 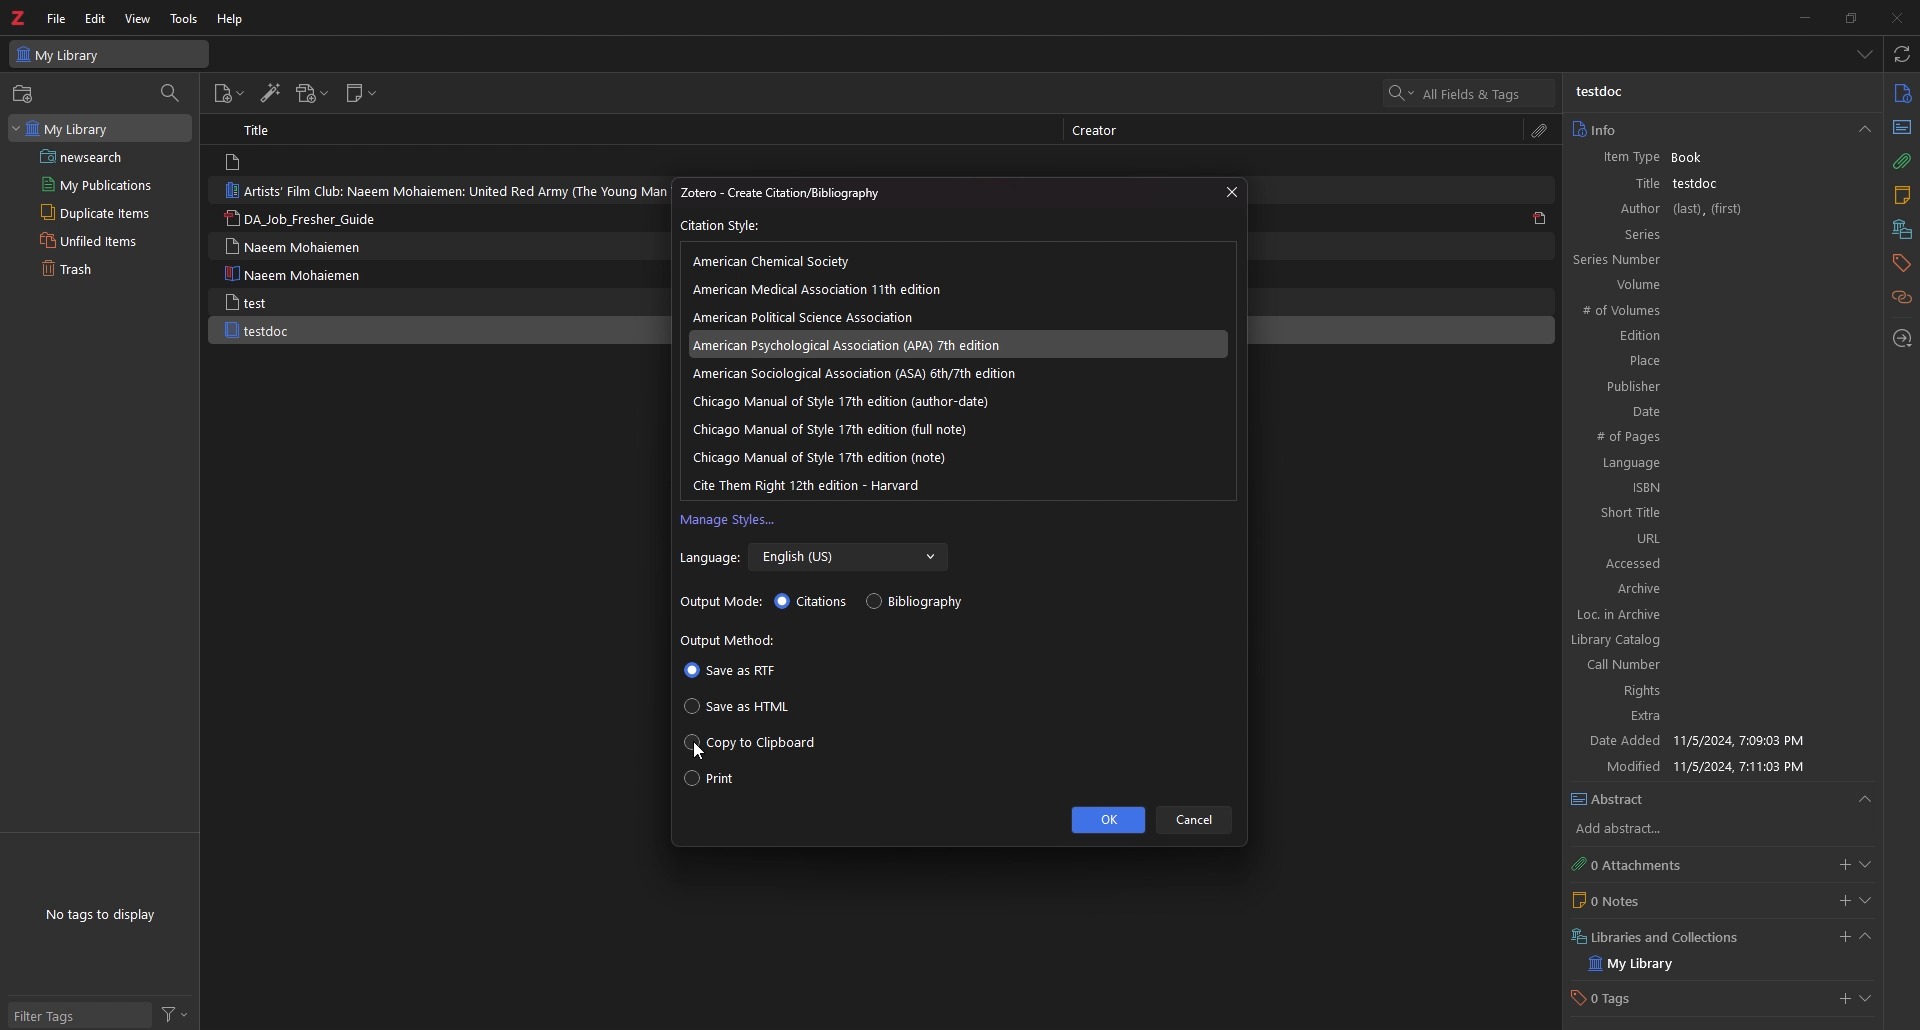 What do you see at coordinates (103, 156) in the screenshot?
I see `saved search` at bounding box center [103, 156].